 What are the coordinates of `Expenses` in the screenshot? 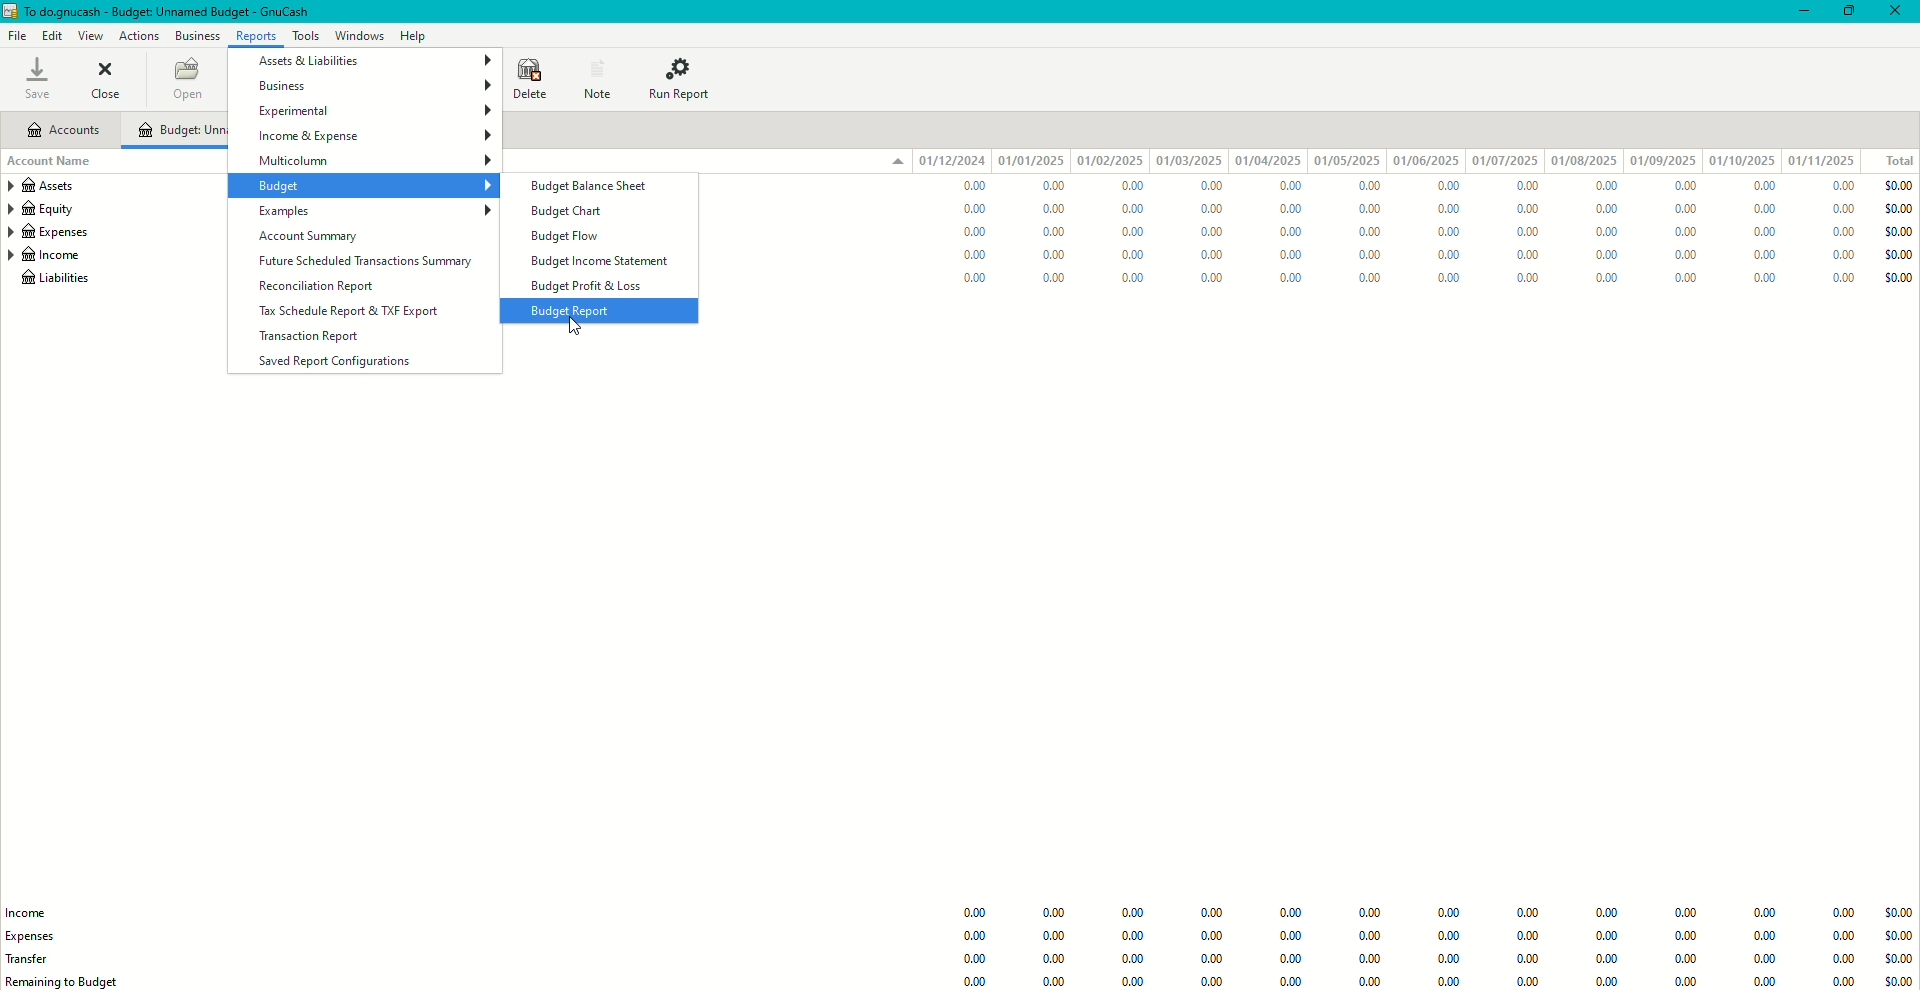 It's located at (40, 935).